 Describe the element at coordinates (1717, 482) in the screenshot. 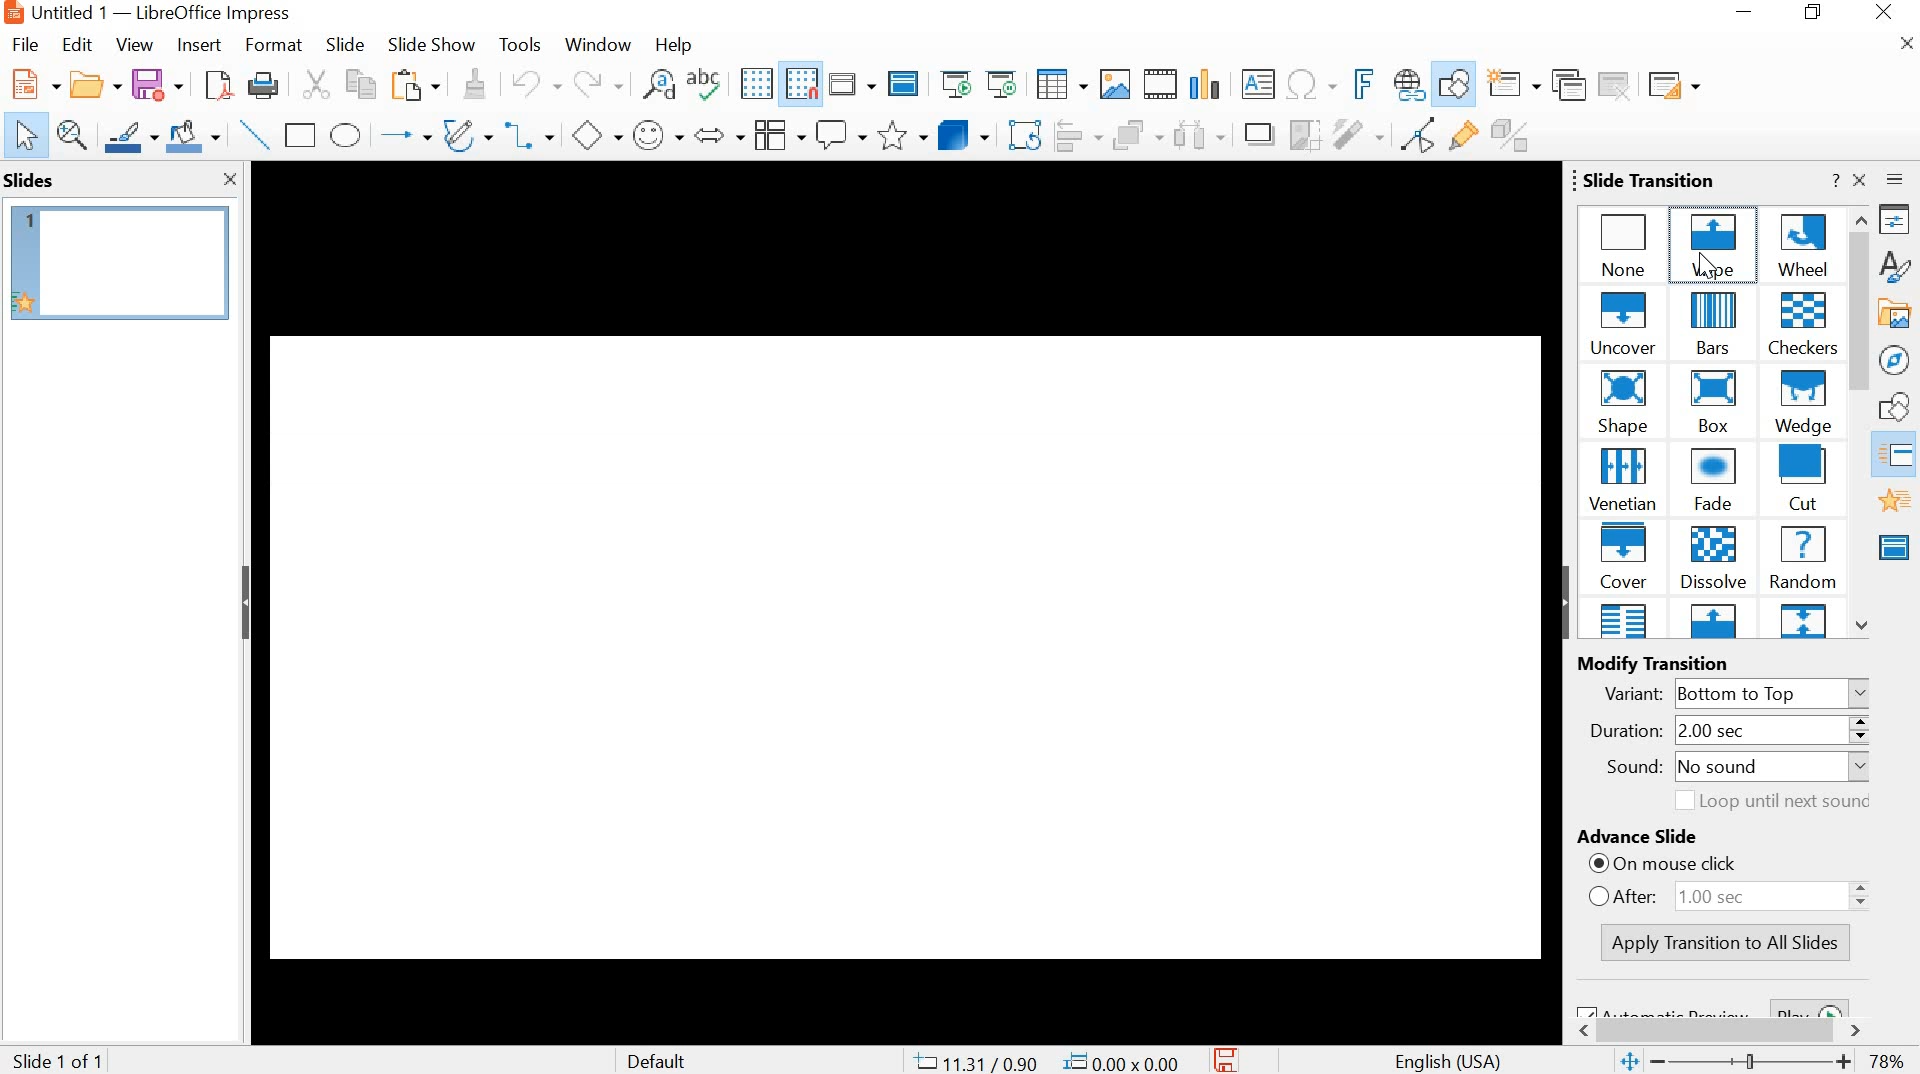

I see `FADE` at that location.